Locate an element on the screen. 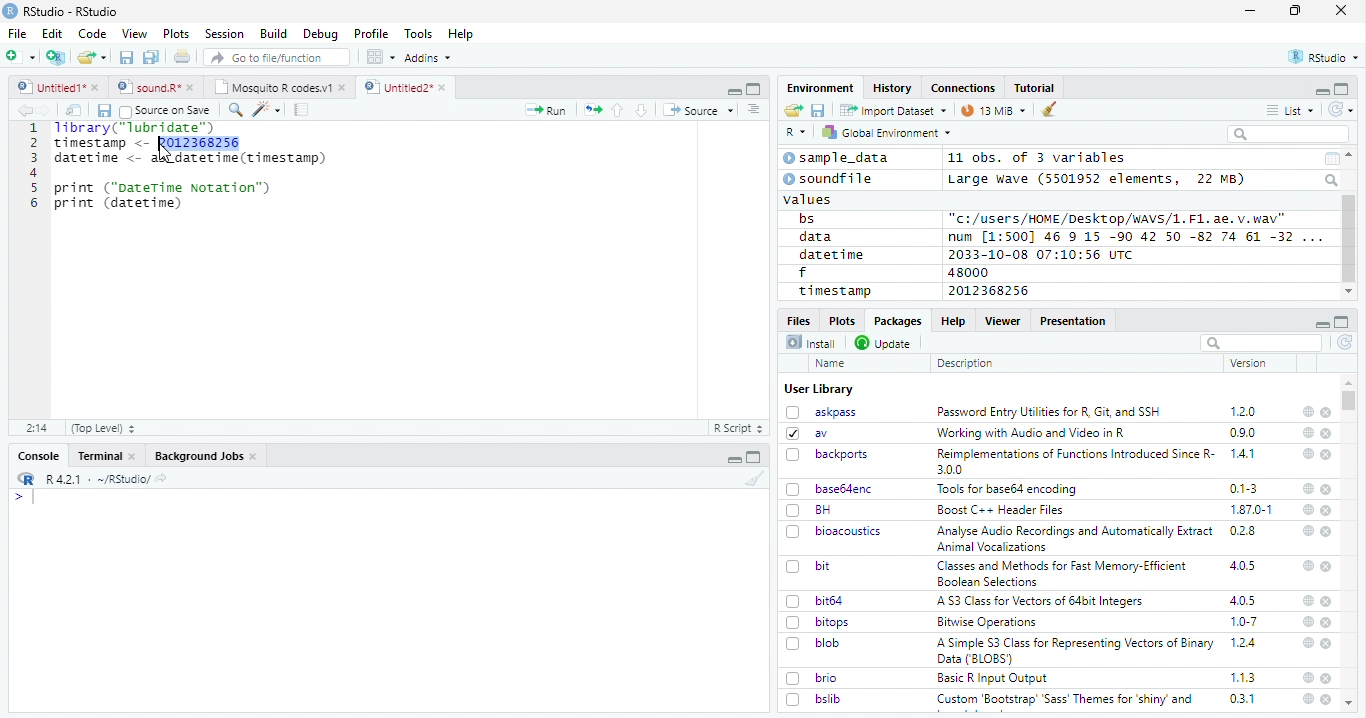 The width and height of the screenshot is (1366, 718). Analyse Audio Recordings and Automatically ExtractAnimal Vocalizations is located at coordinates (1071, 538).